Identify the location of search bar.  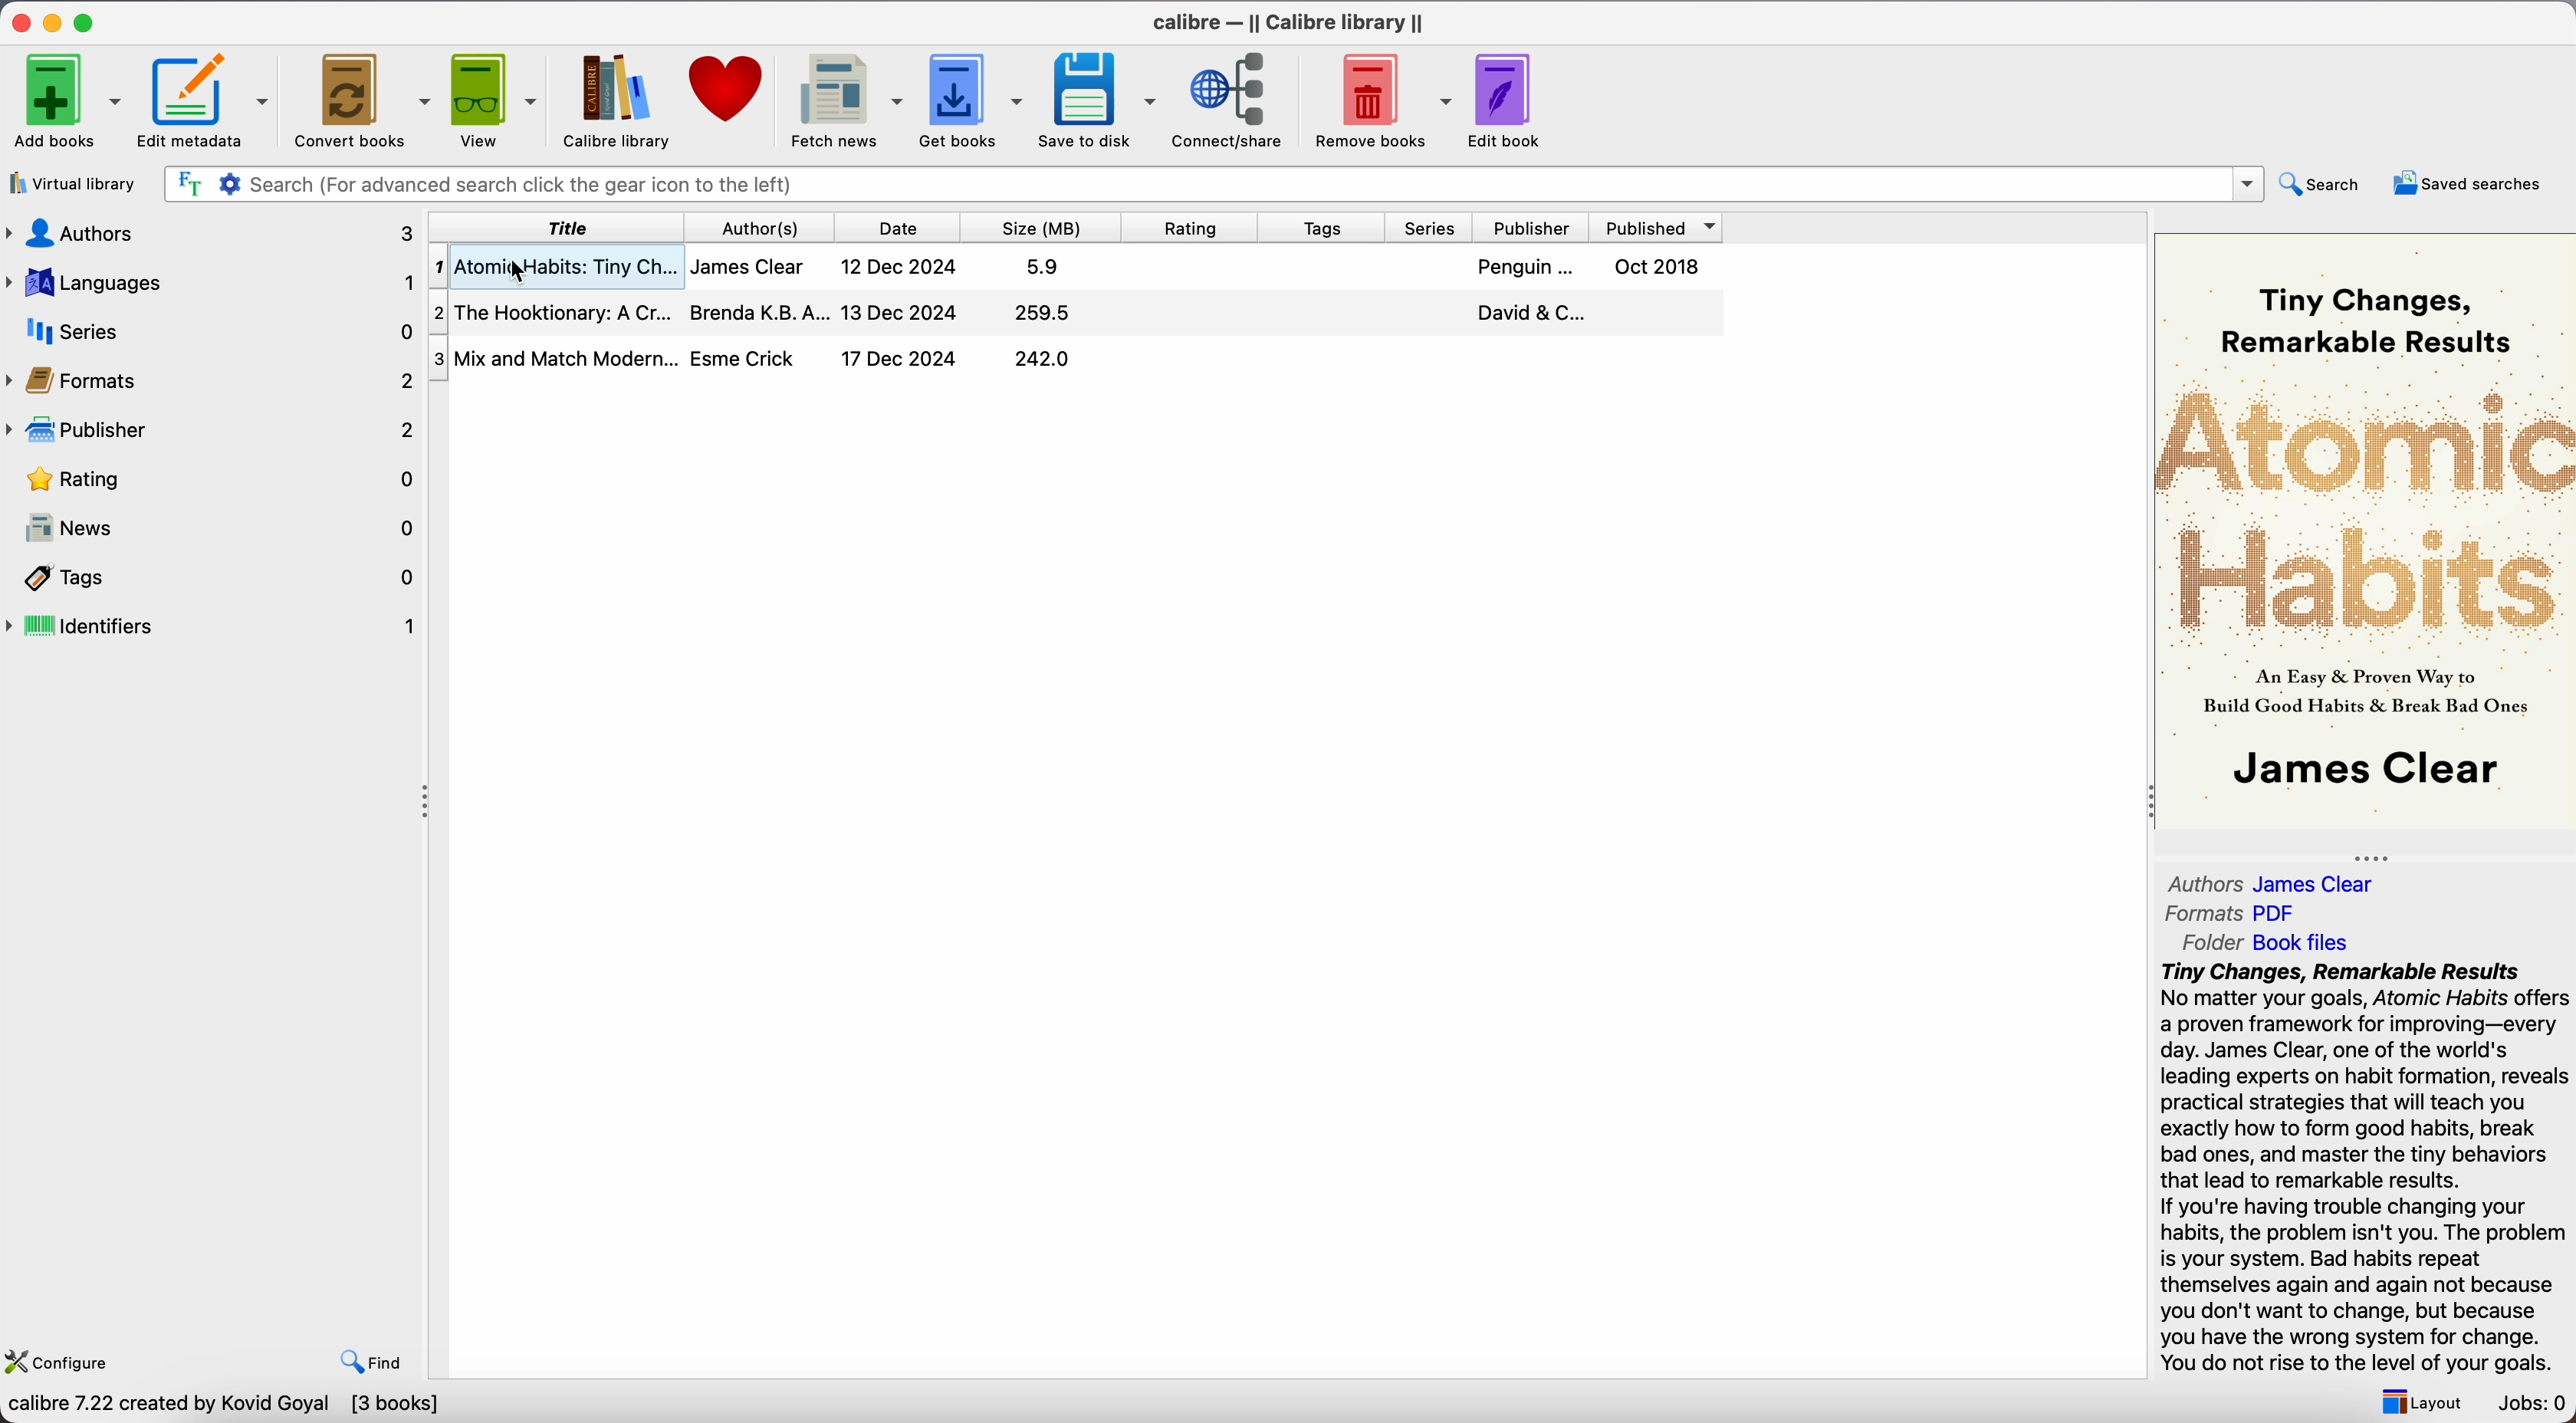
(1211, 185).